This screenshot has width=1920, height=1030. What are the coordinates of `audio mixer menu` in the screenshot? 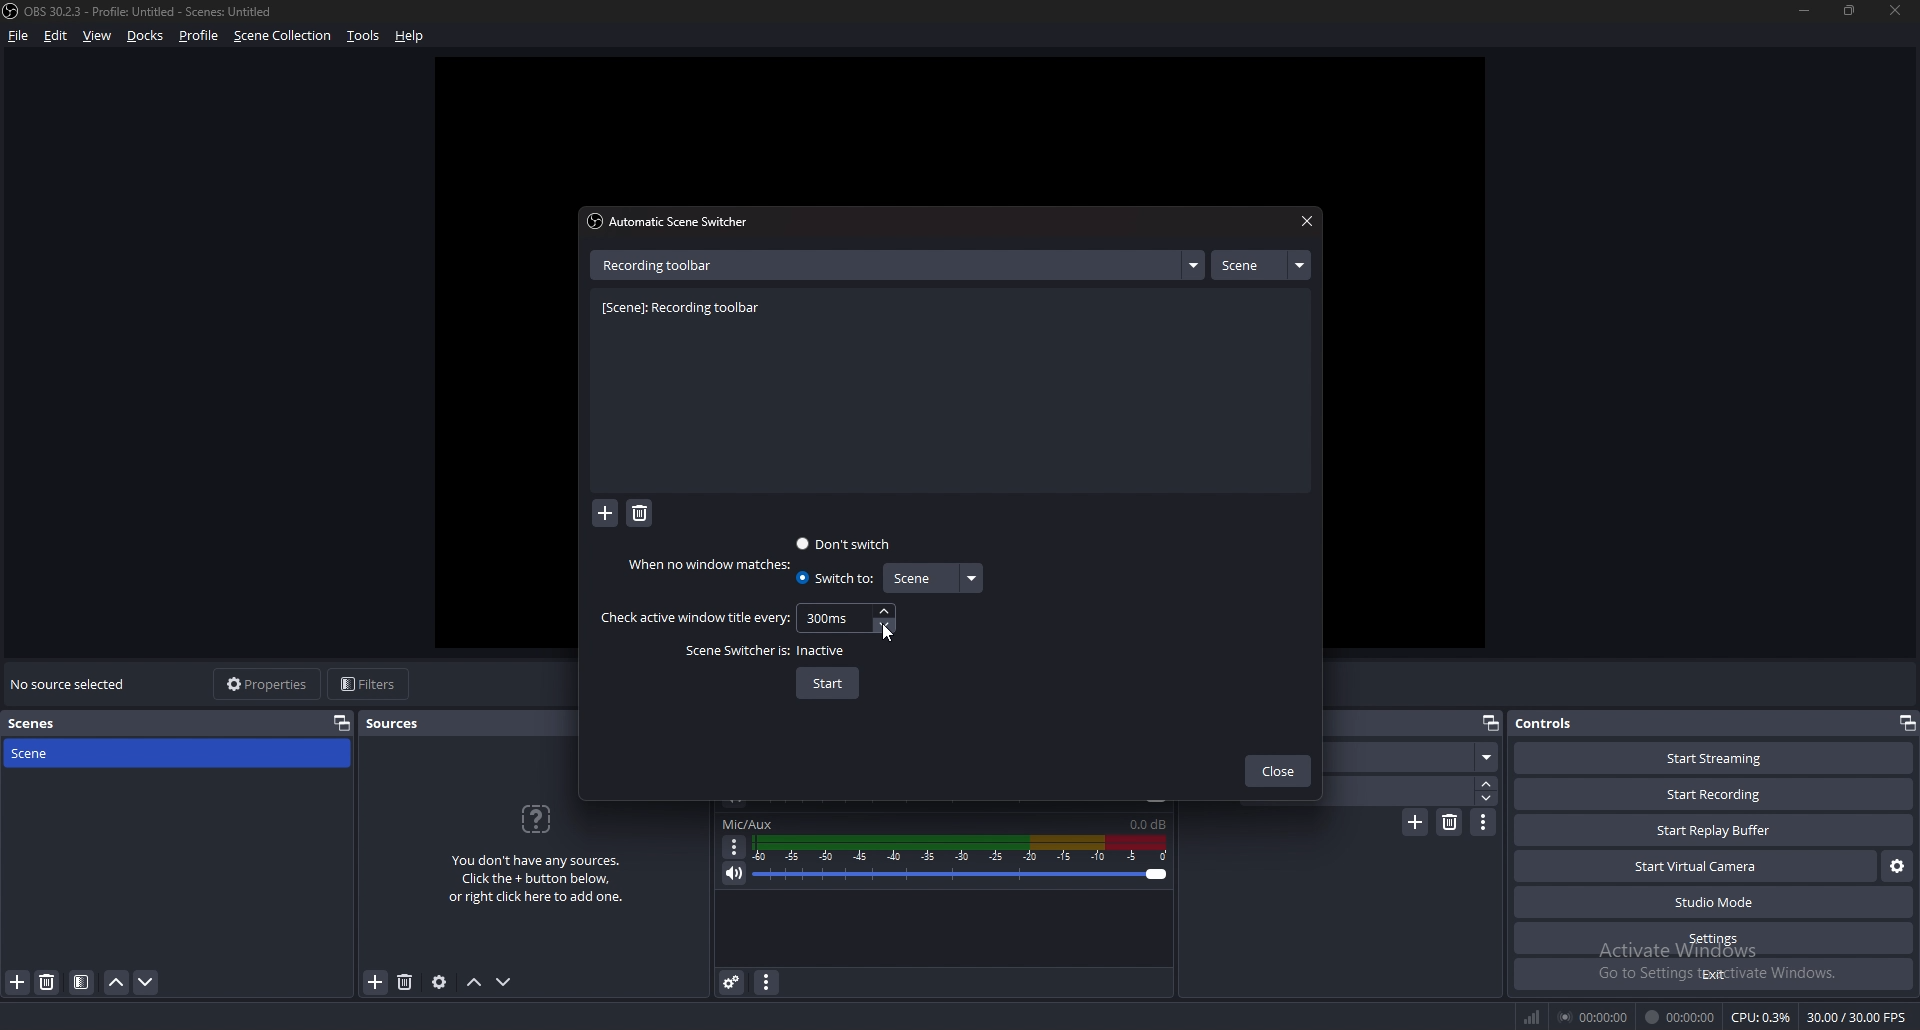 It's located at (766, 981).